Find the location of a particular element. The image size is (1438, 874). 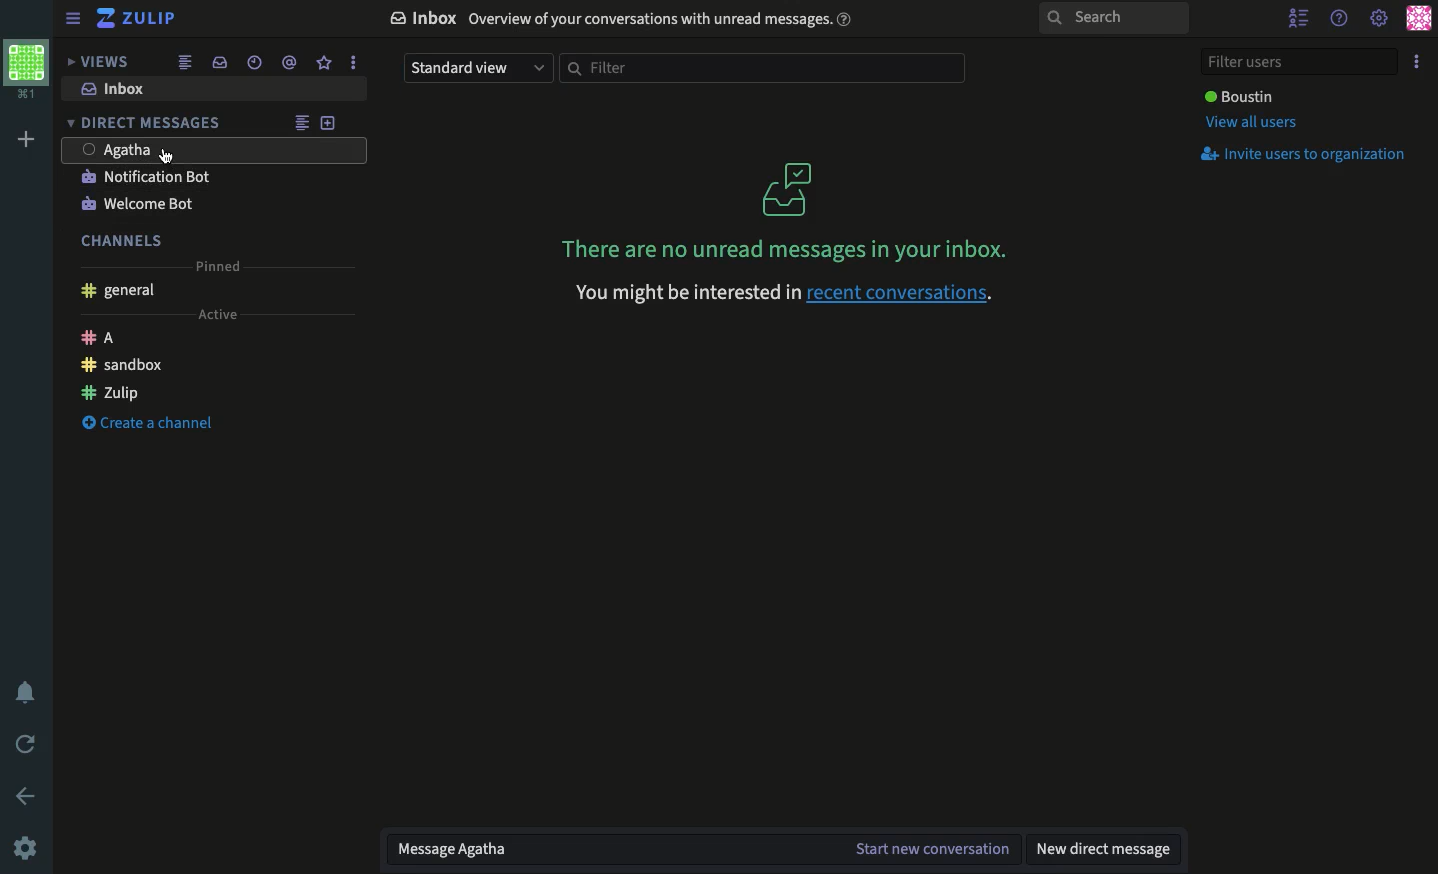

Add is located at coordinates (332, 121).